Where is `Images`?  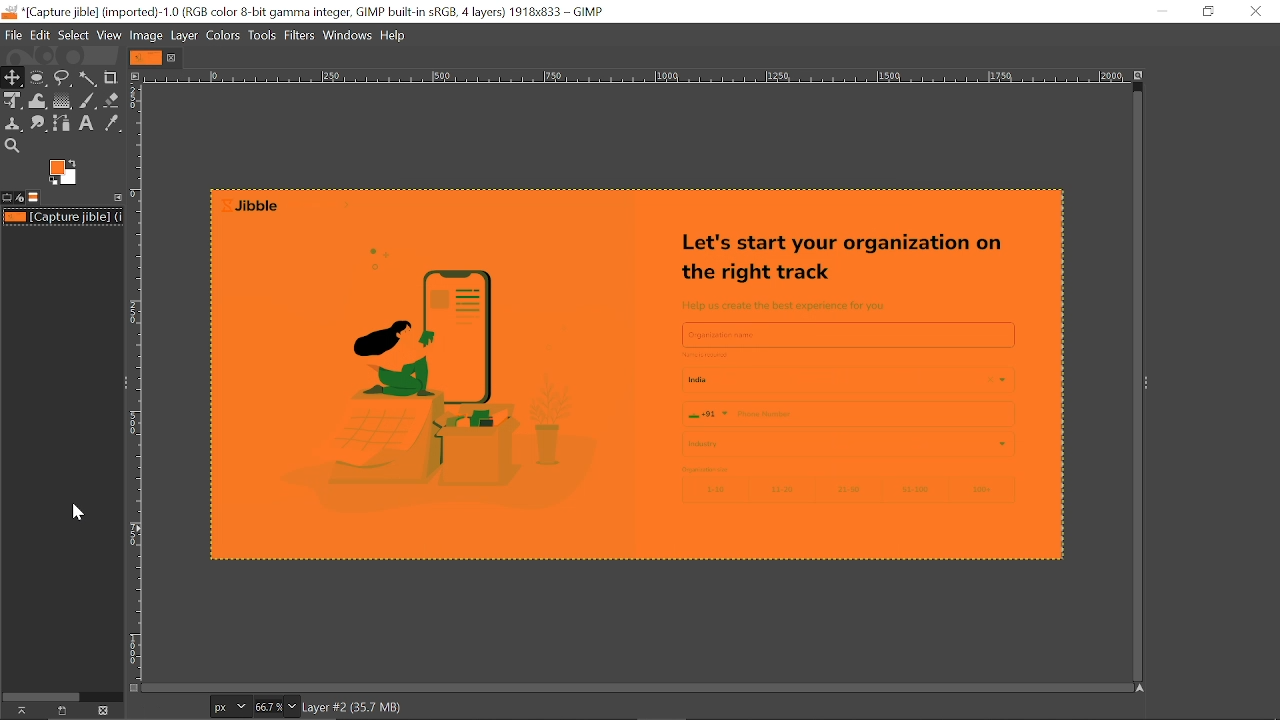 Images is located at coordinates (34, 197).